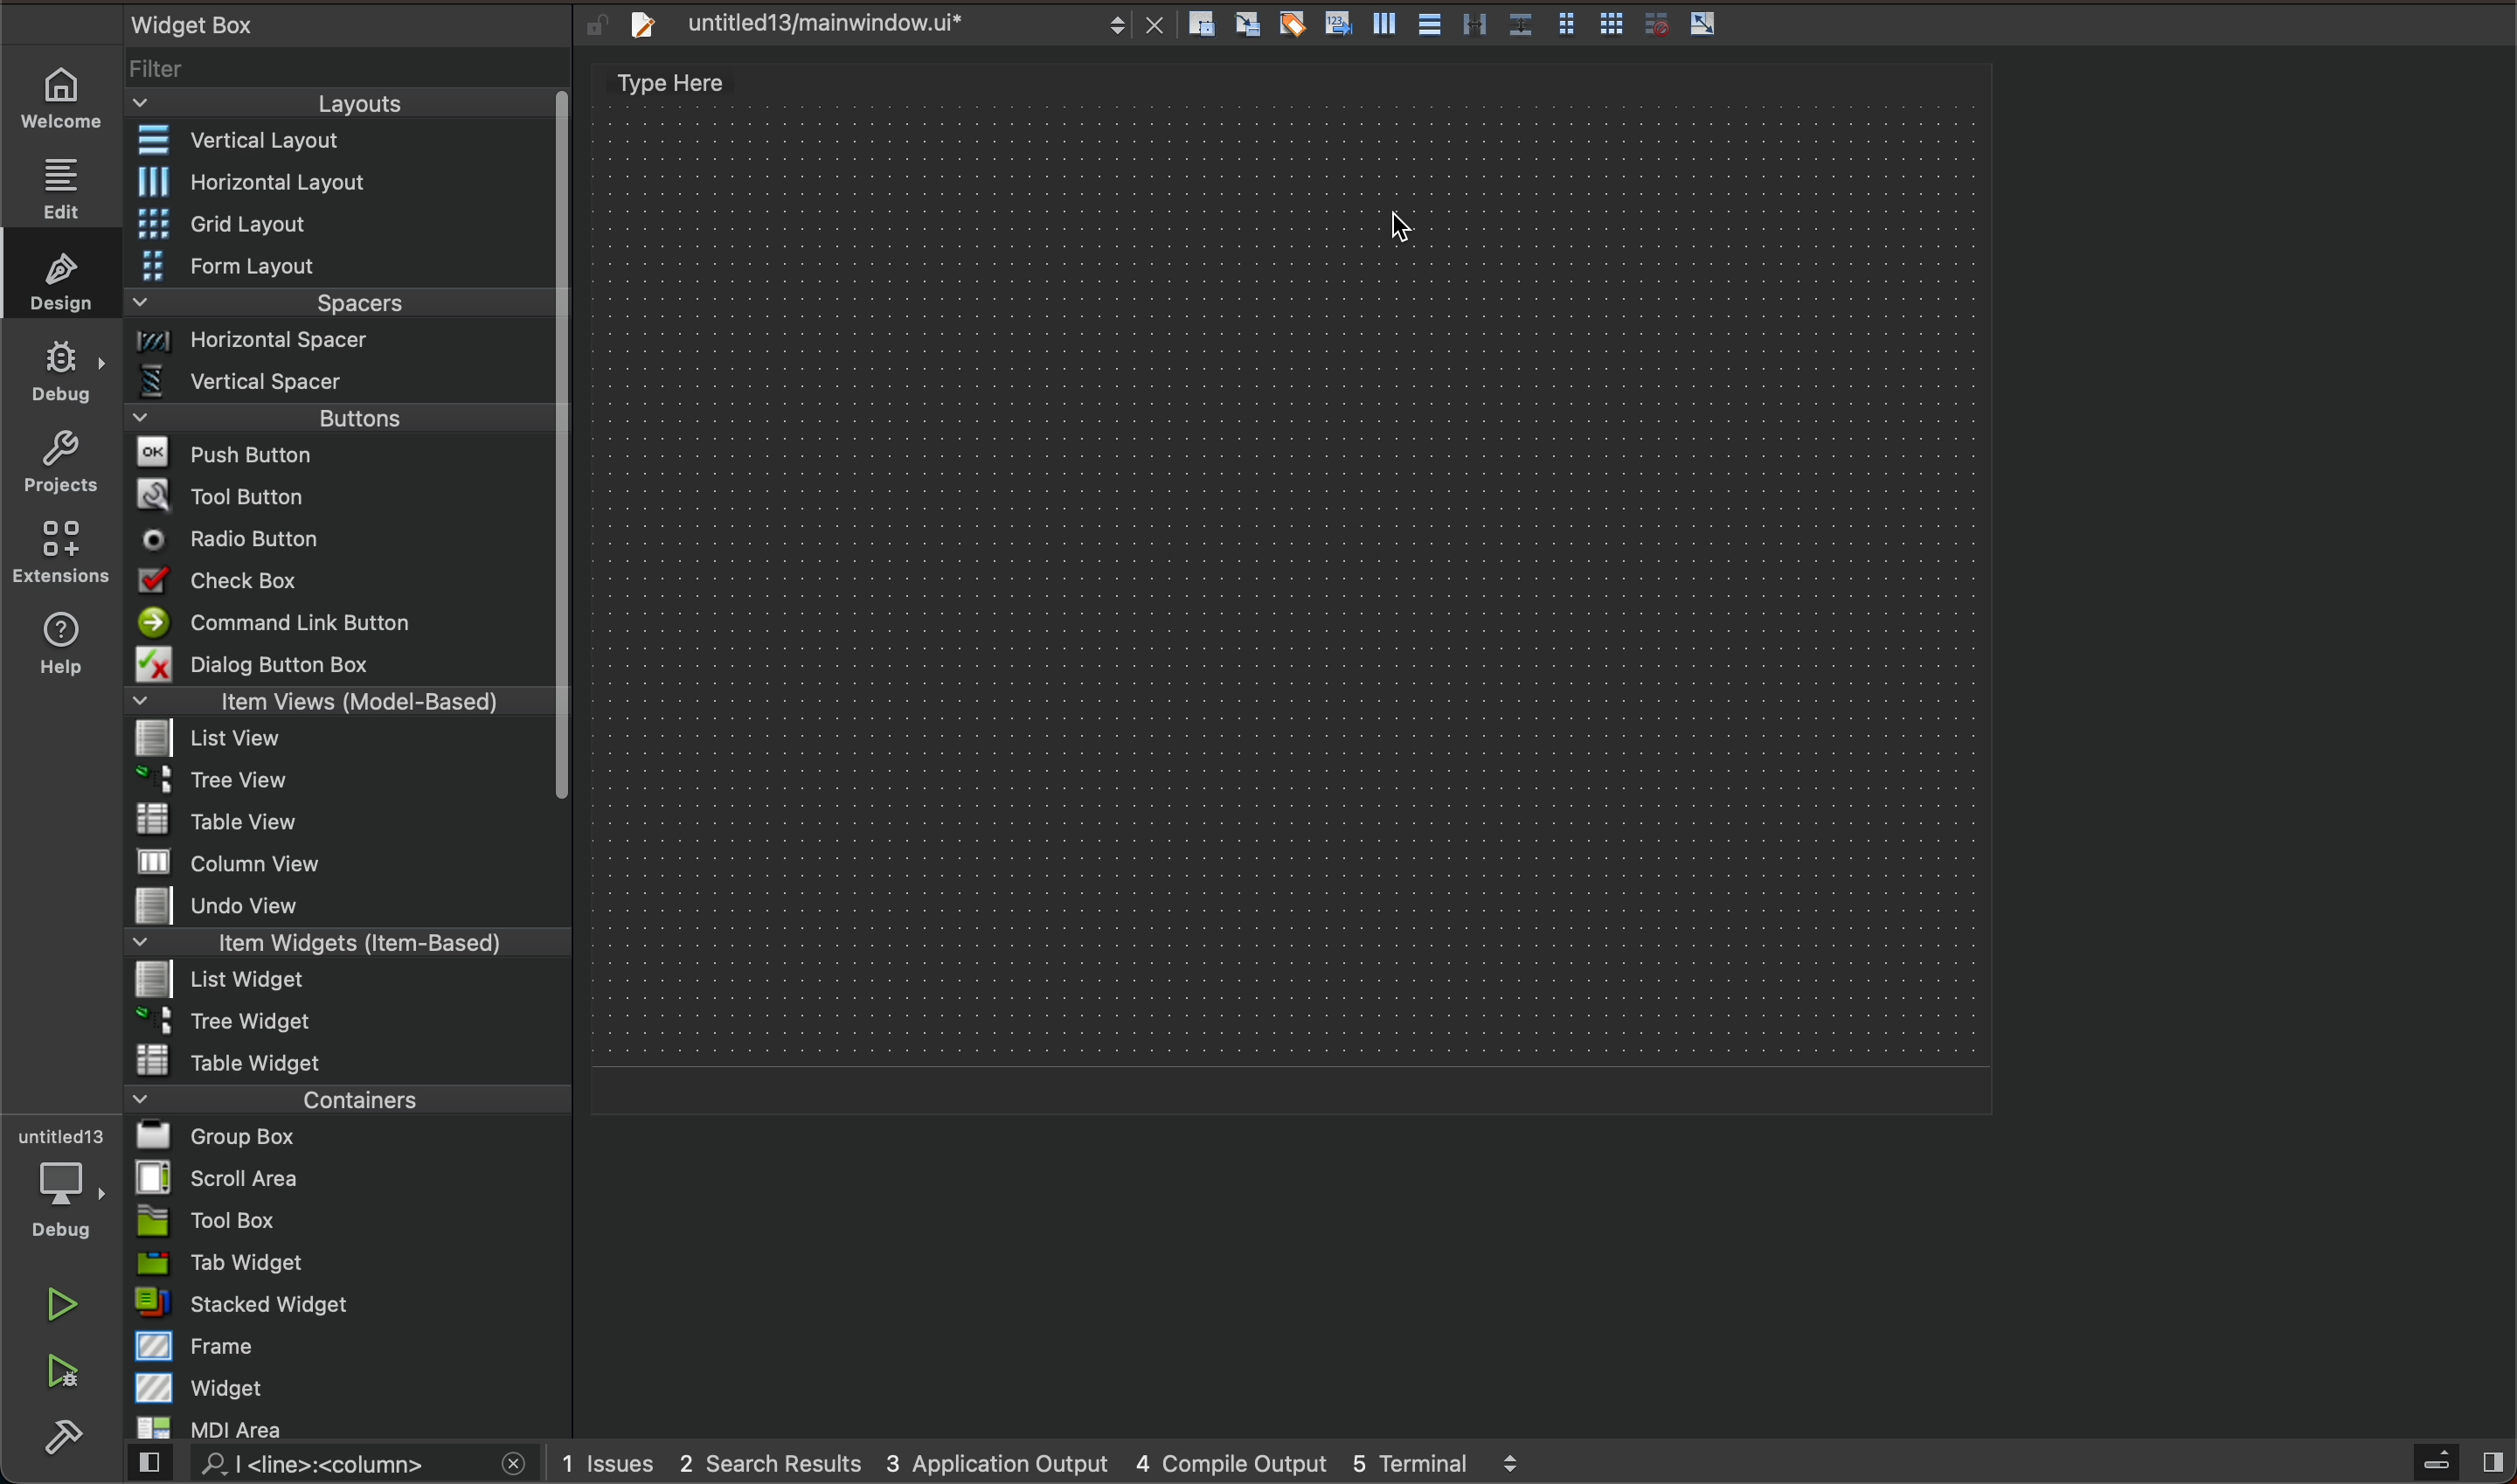 The image size is (2517, 1484). Describe the element at coordinates (65, 181) in the screenshot. I see `edit` at that location.